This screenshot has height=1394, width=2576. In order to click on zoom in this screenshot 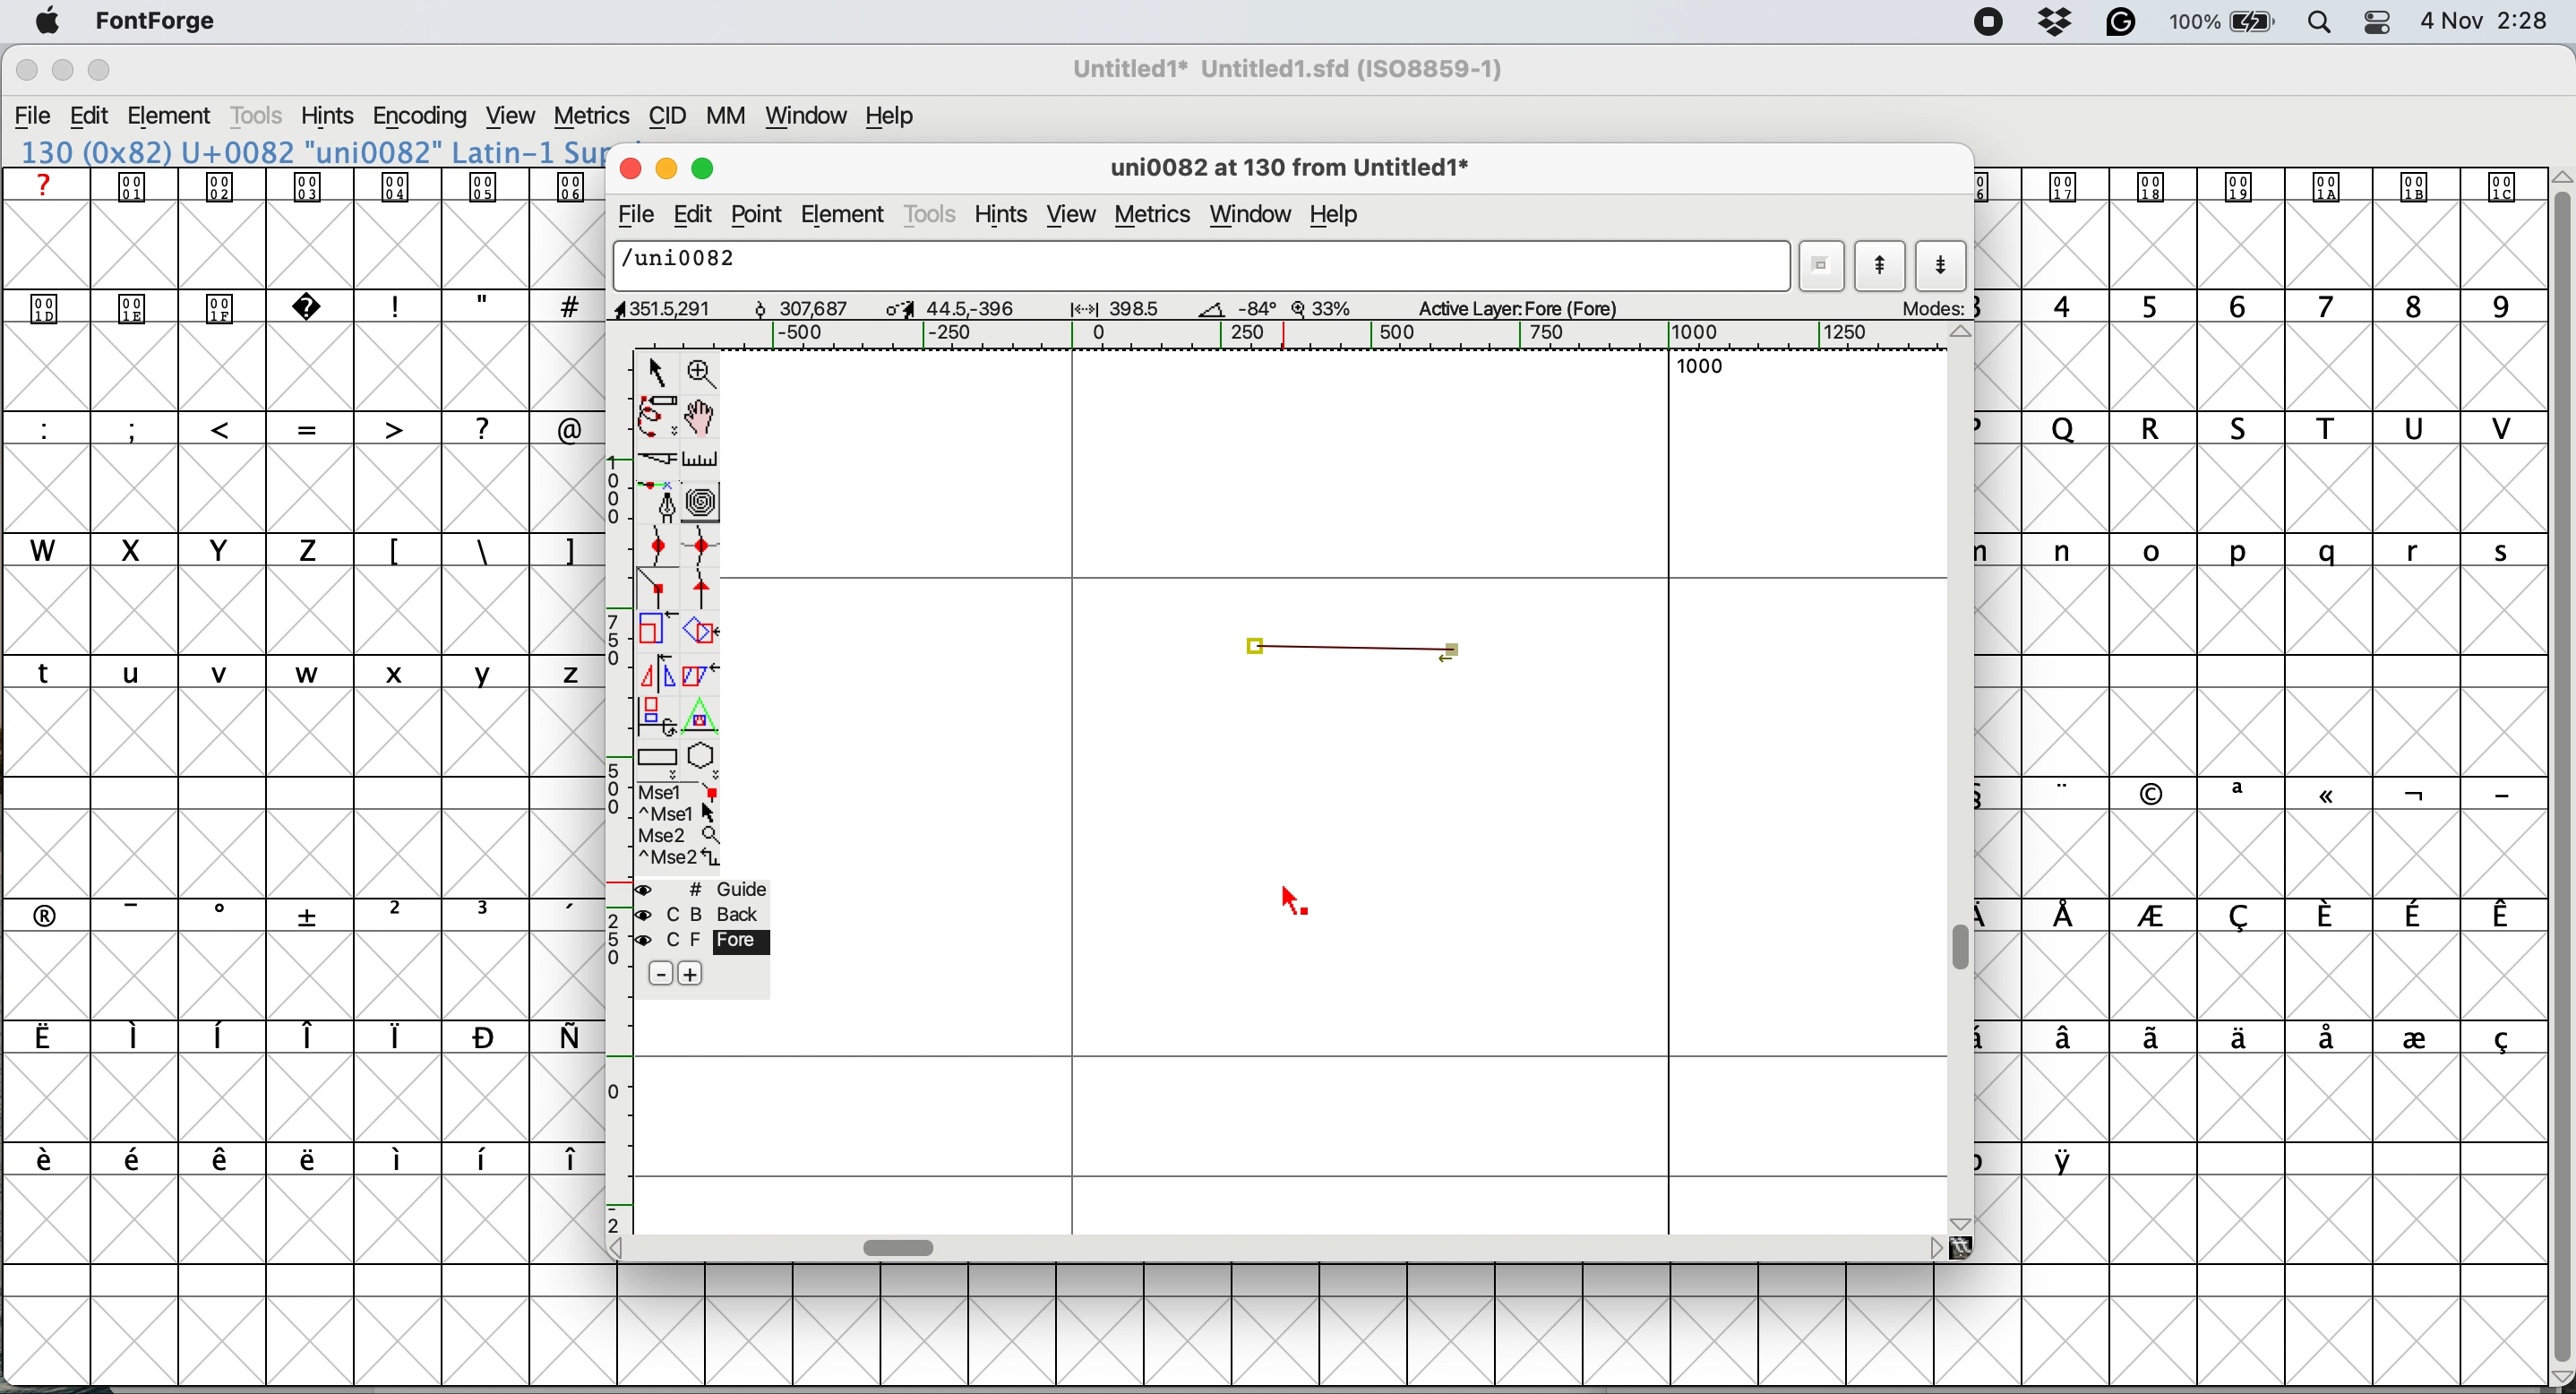, I will do `click(704, 371)`.